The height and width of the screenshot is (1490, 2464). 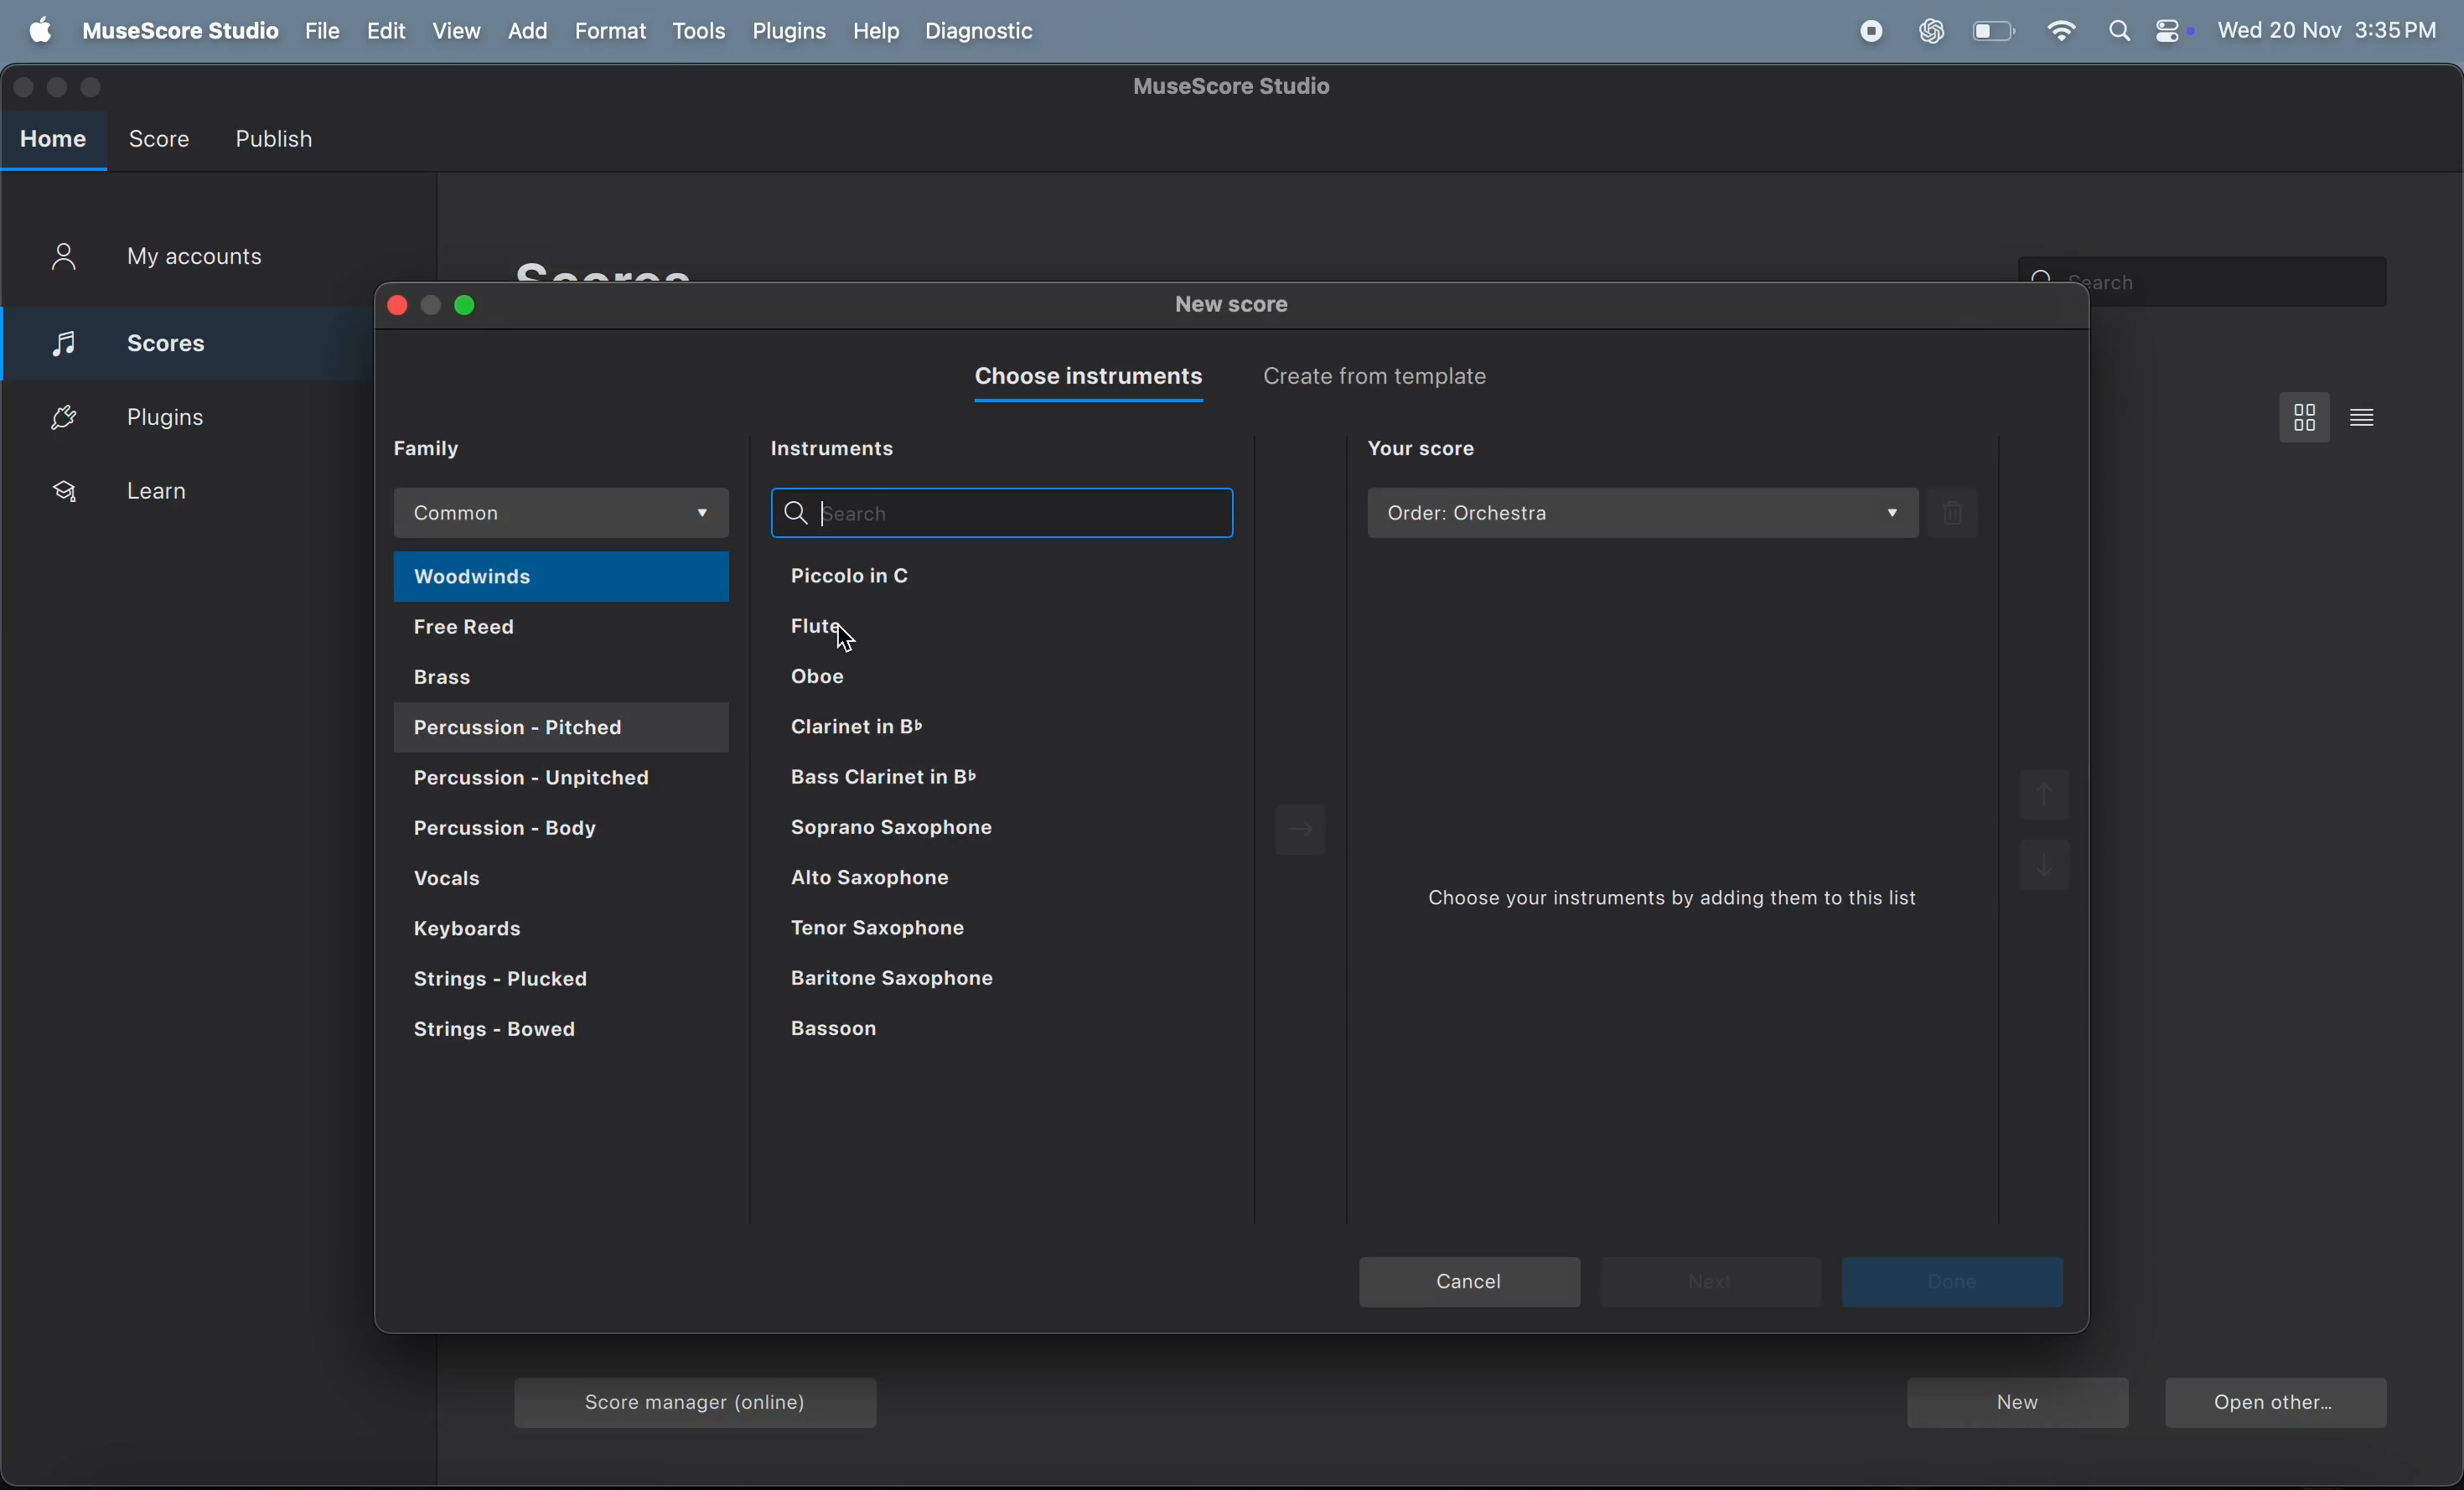 What do you see at coordinates (54, 140) in the screenshot?
I see `home` at bounding box center [54, 140].